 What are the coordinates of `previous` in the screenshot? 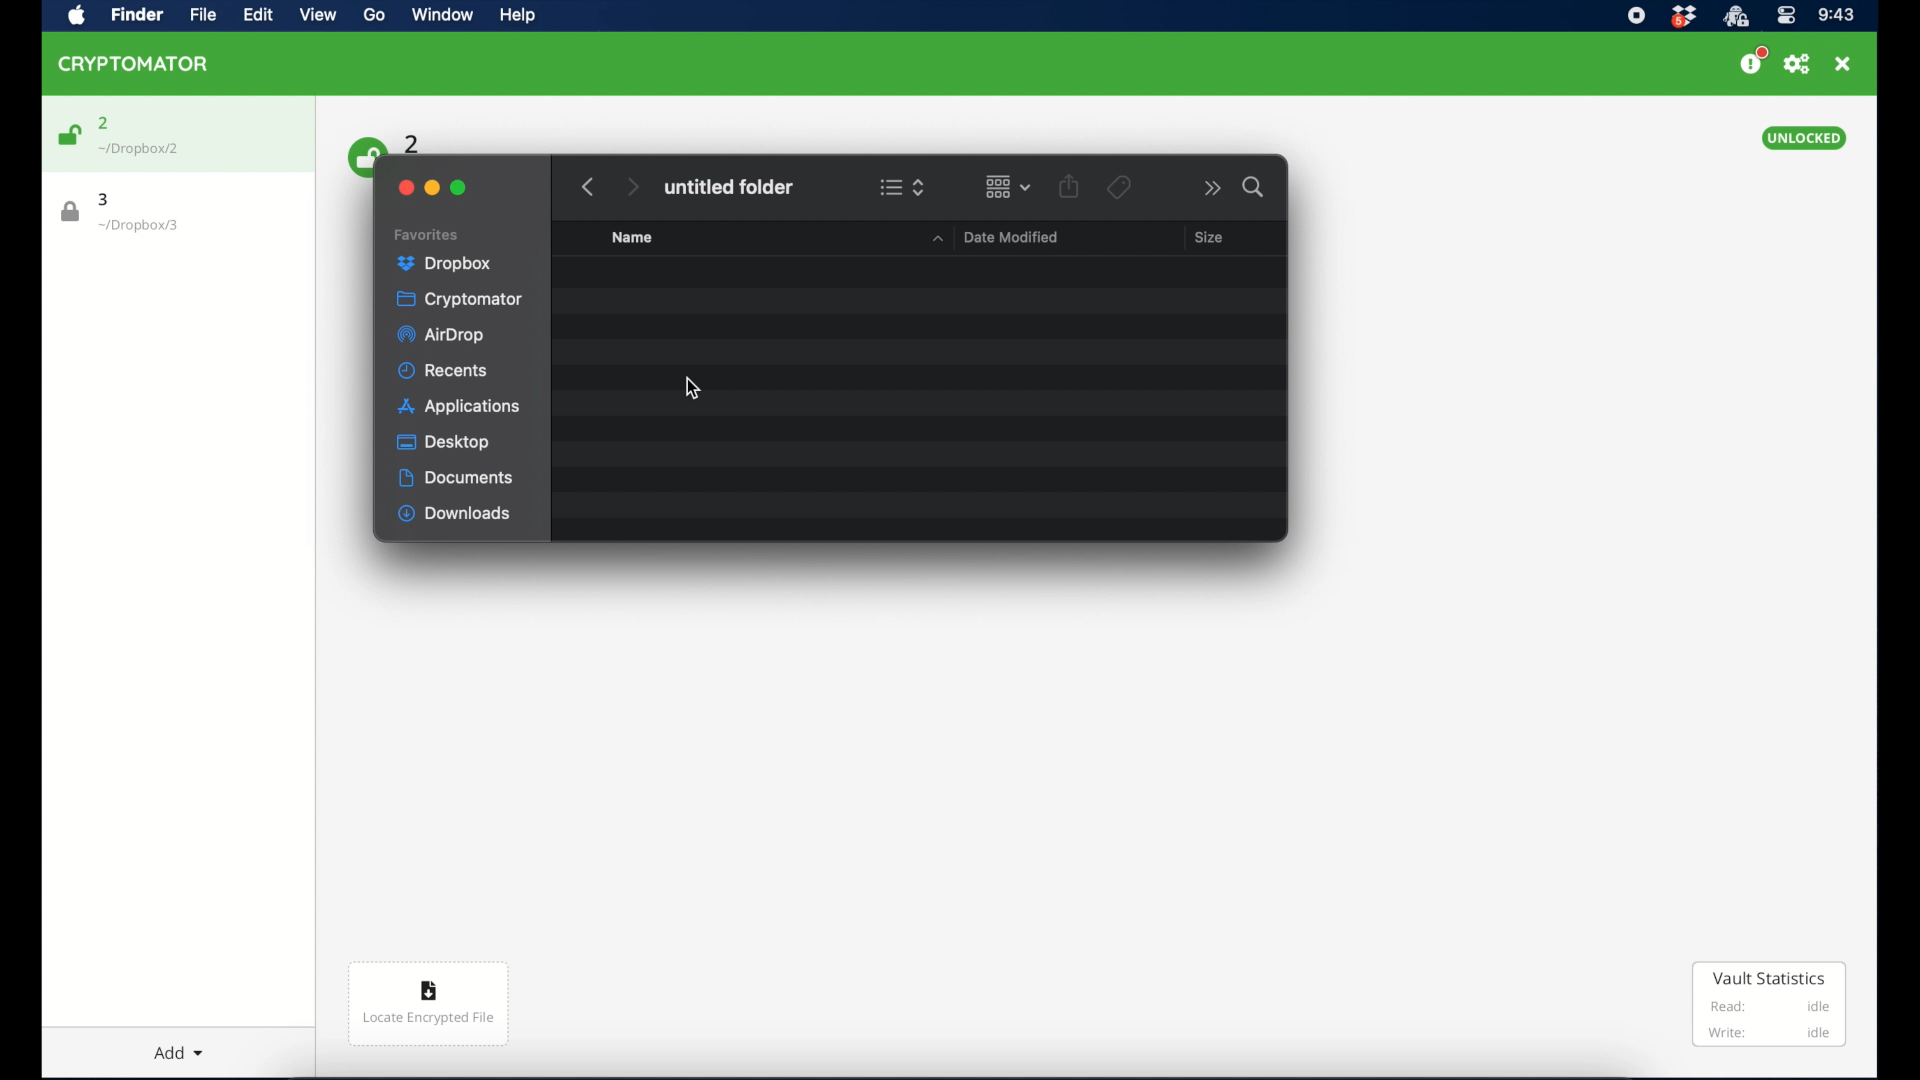 It's located at (588, 187).